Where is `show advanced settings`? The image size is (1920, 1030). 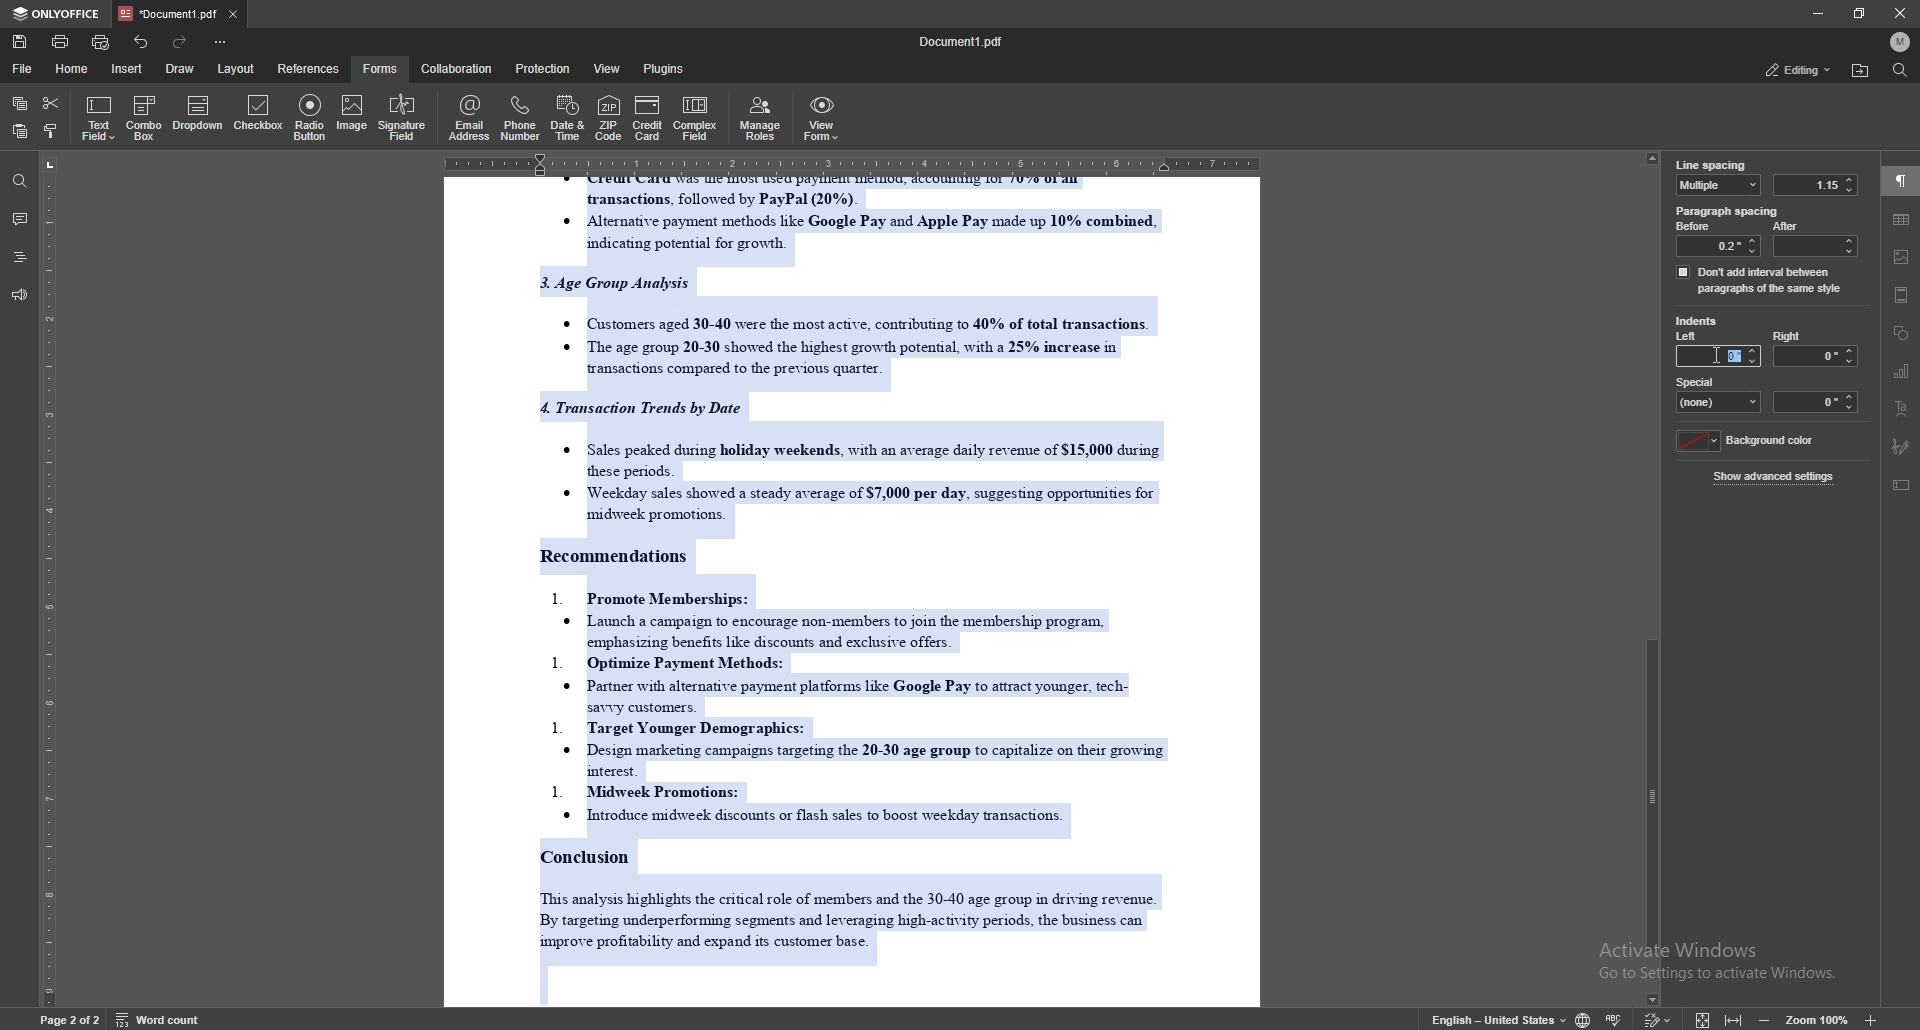
show advanced settings is located at coordinates (1776, 476).